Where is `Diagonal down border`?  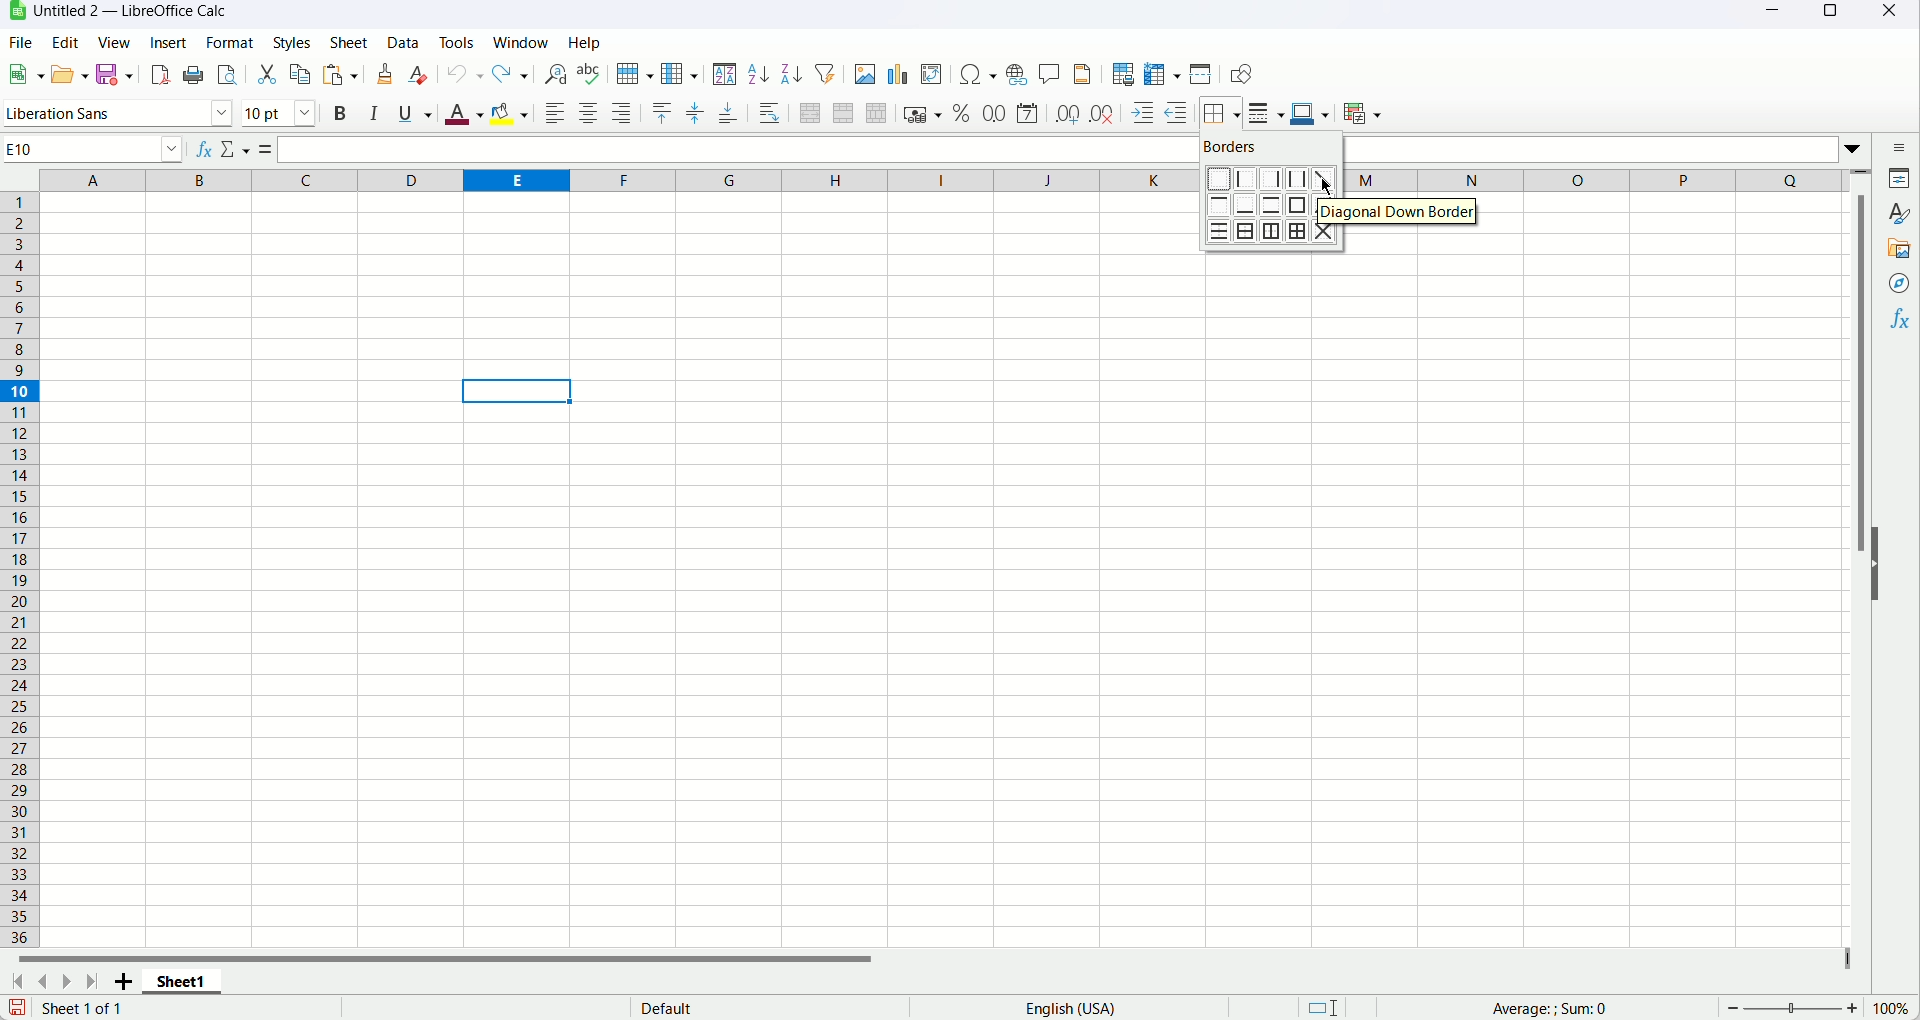
Diagonal down border is located at coordinates (1400, 209).